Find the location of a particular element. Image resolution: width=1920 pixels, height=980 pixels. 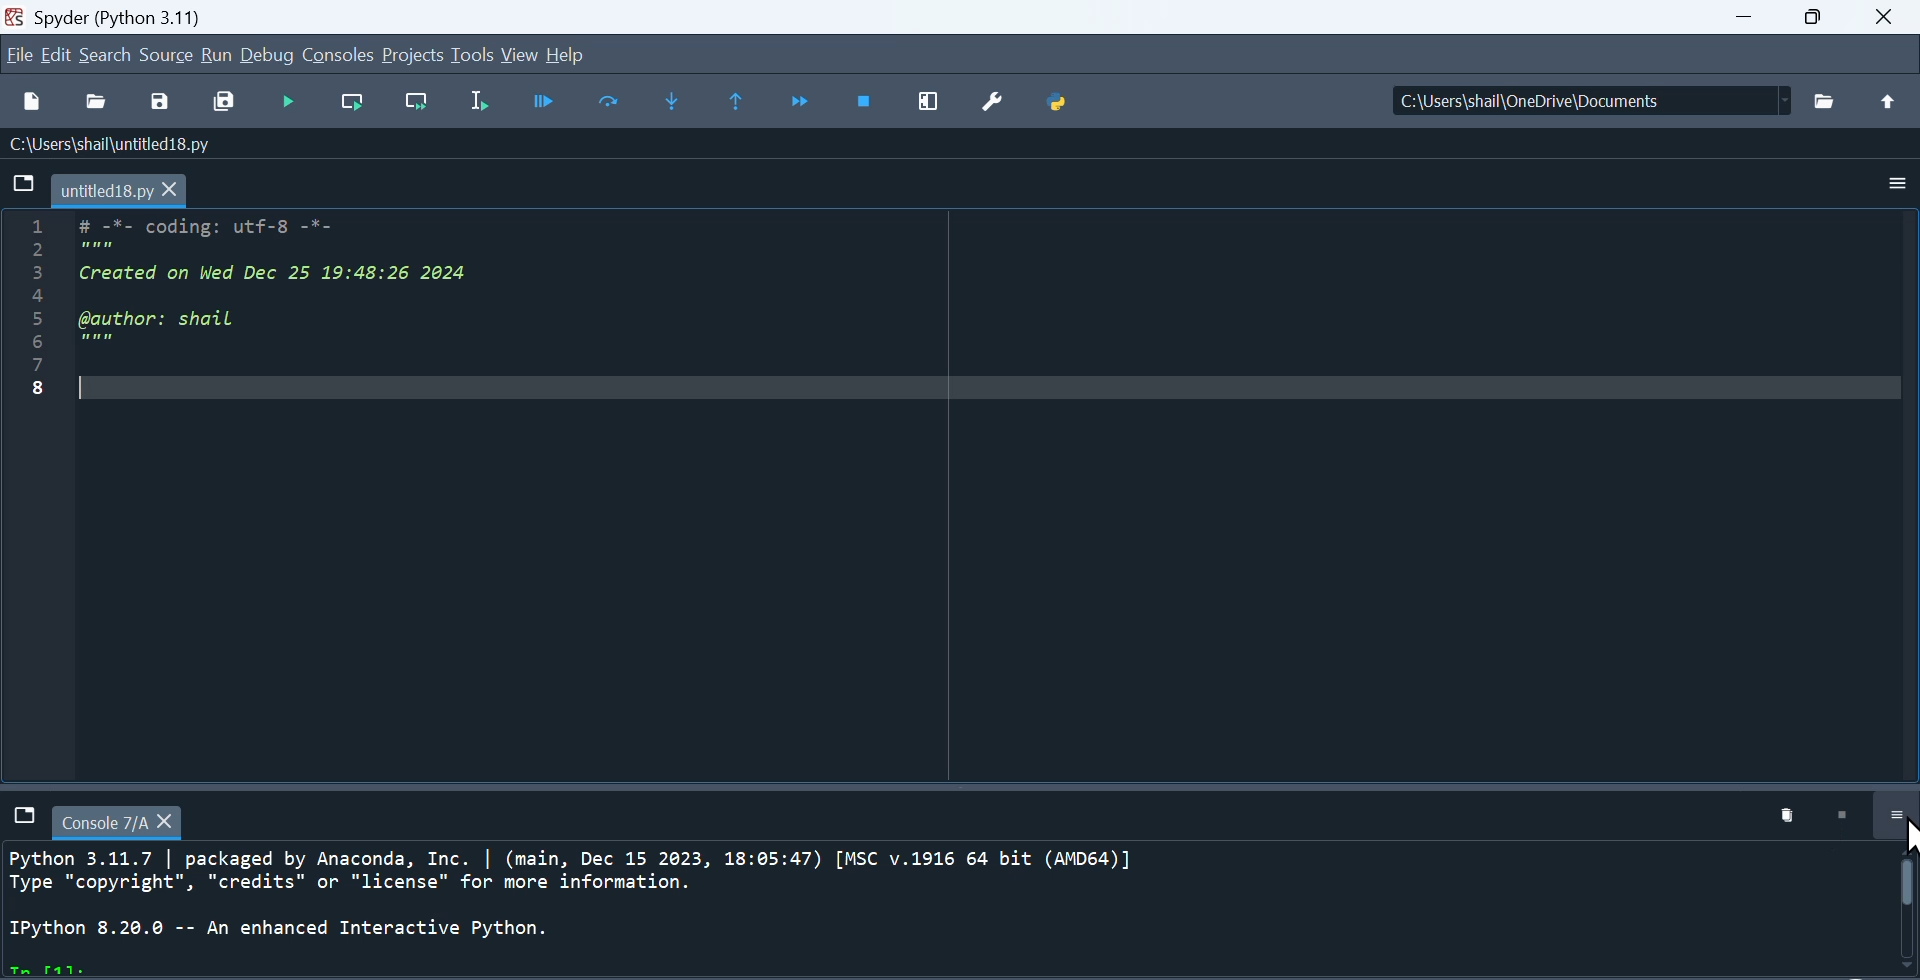

open is located at coordinates (97, 102).